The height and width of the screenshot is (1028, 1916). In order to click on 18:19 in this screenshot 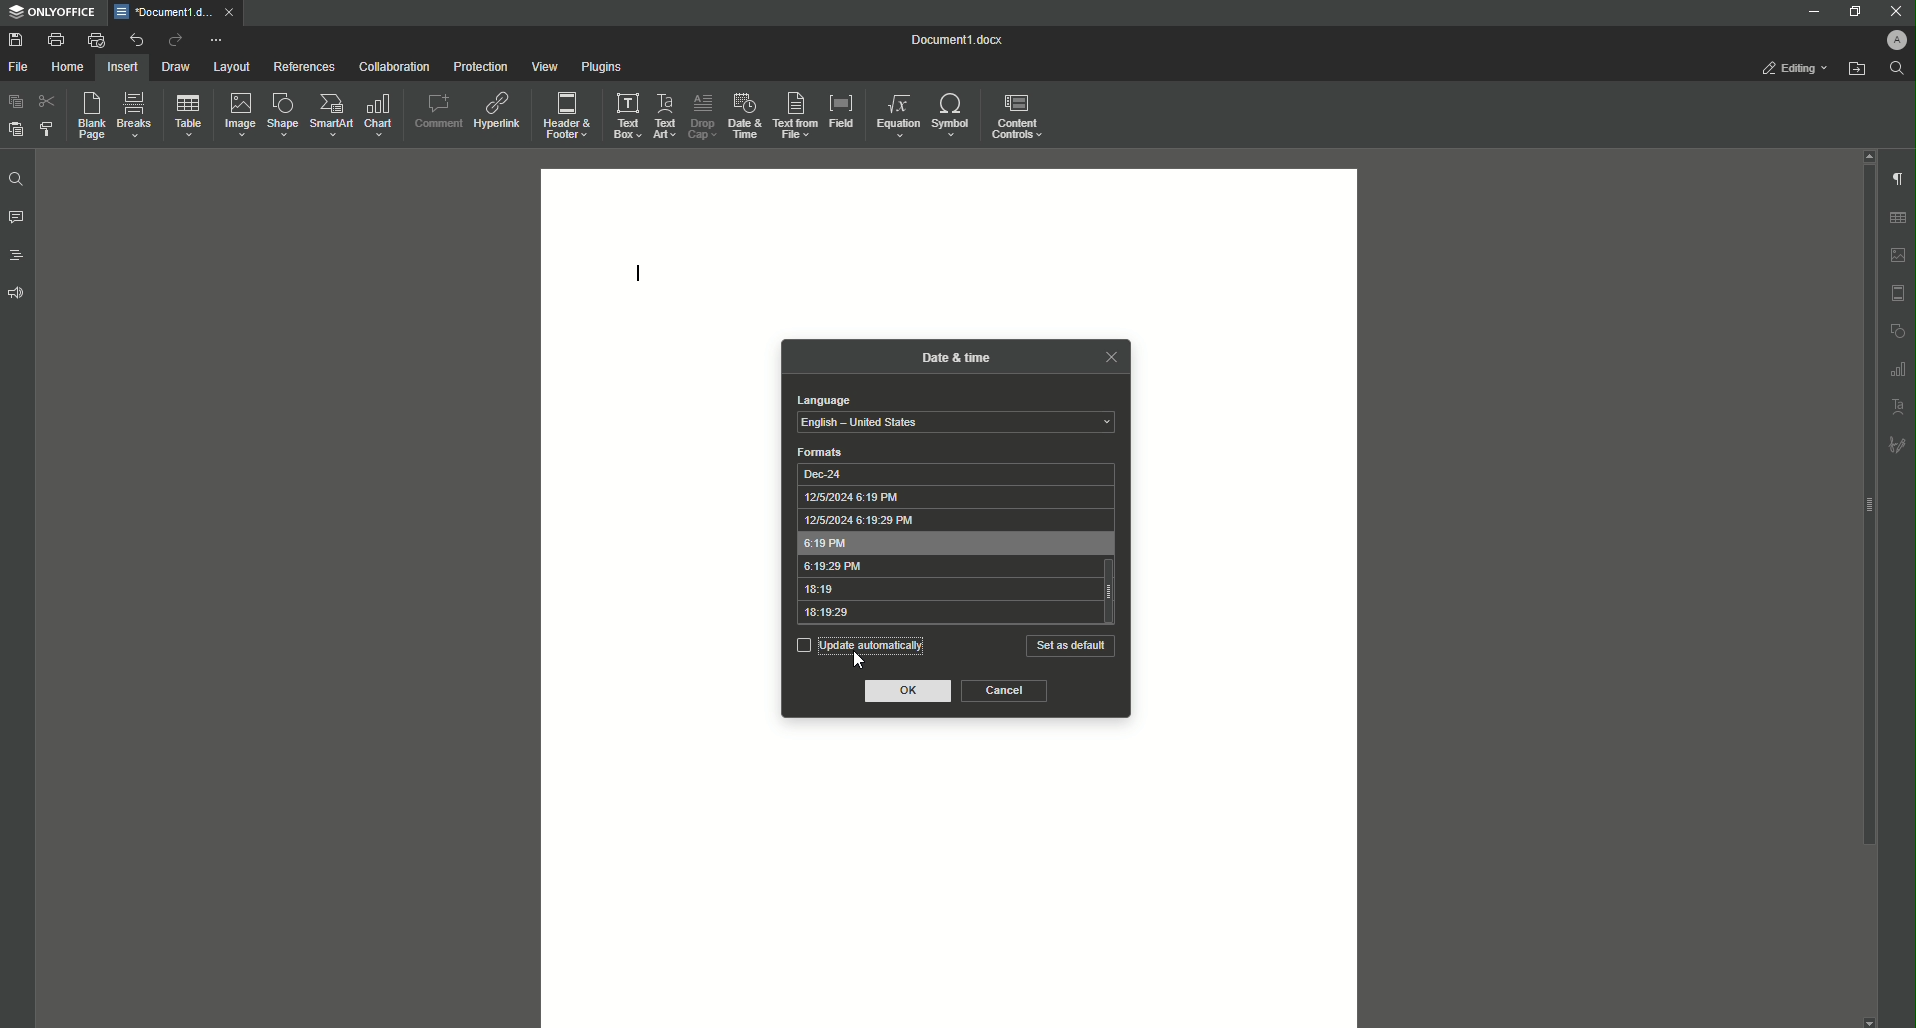, I will do `click(944, 590)`.